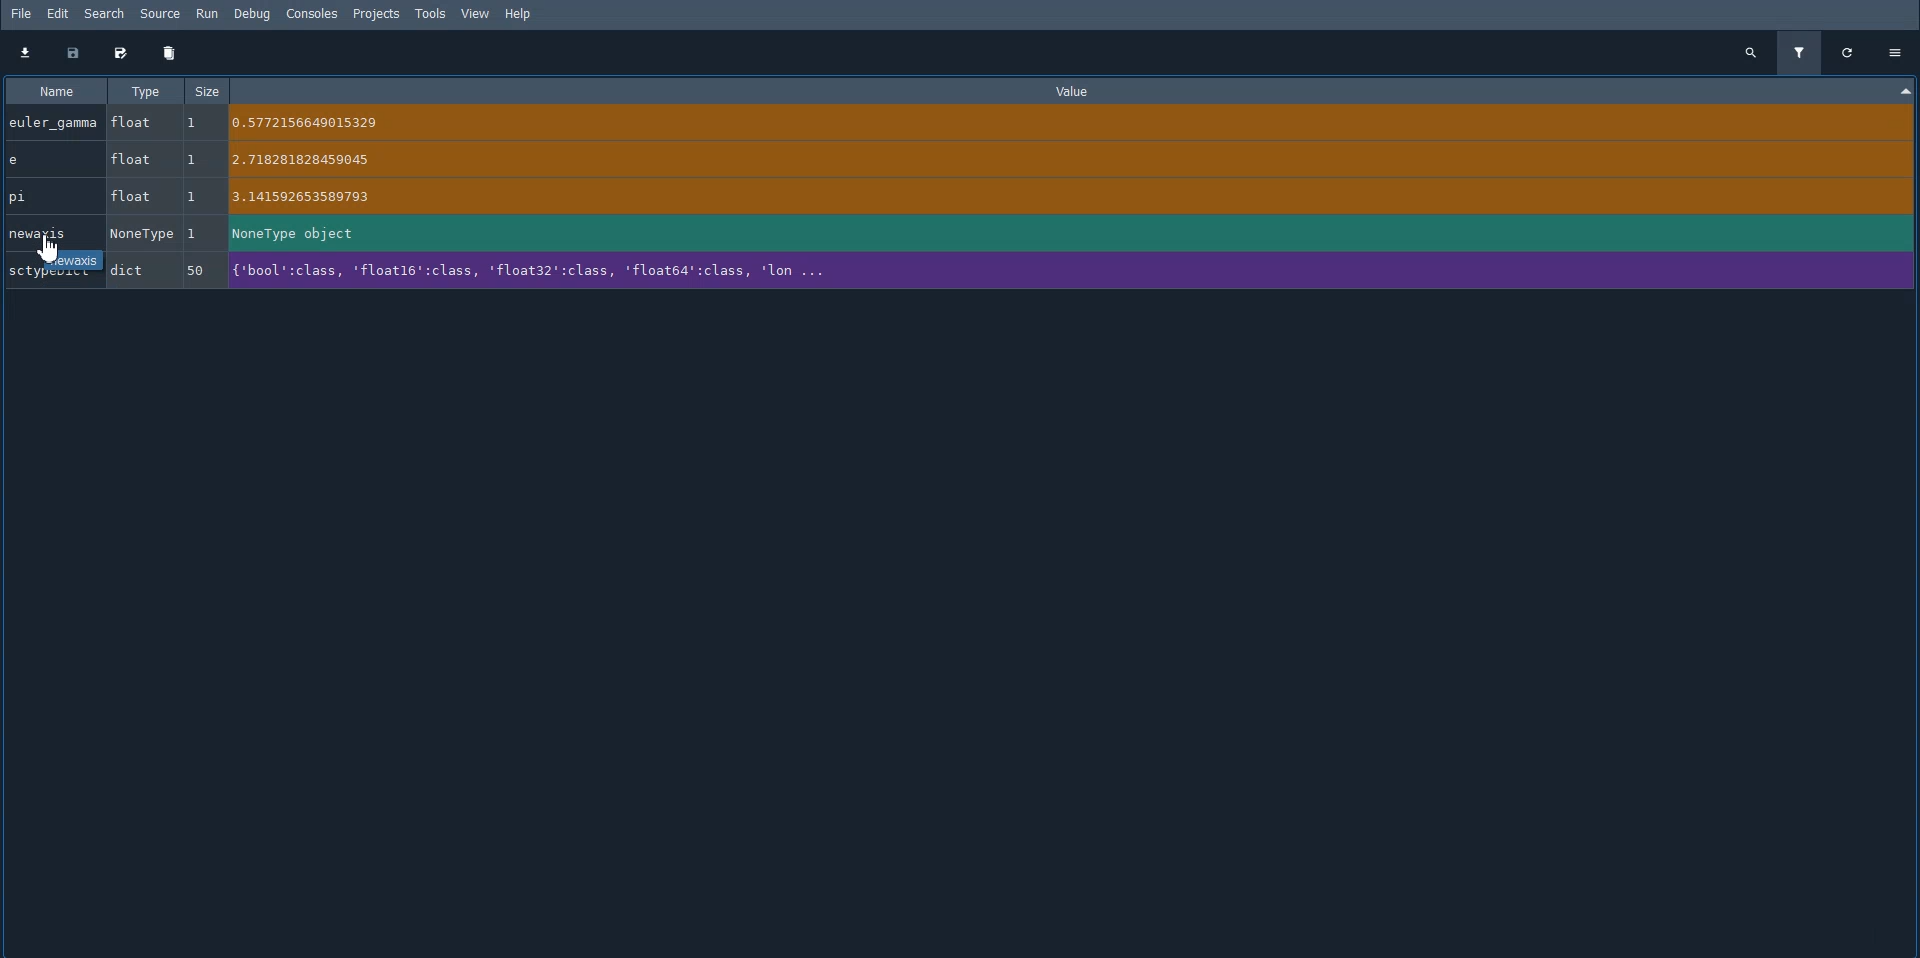 This screenshot has height=958, width=1920. What do you see at coordinates (49, 248) in the screenshot?
I see `Cursor` at bounding box center [49, 248].